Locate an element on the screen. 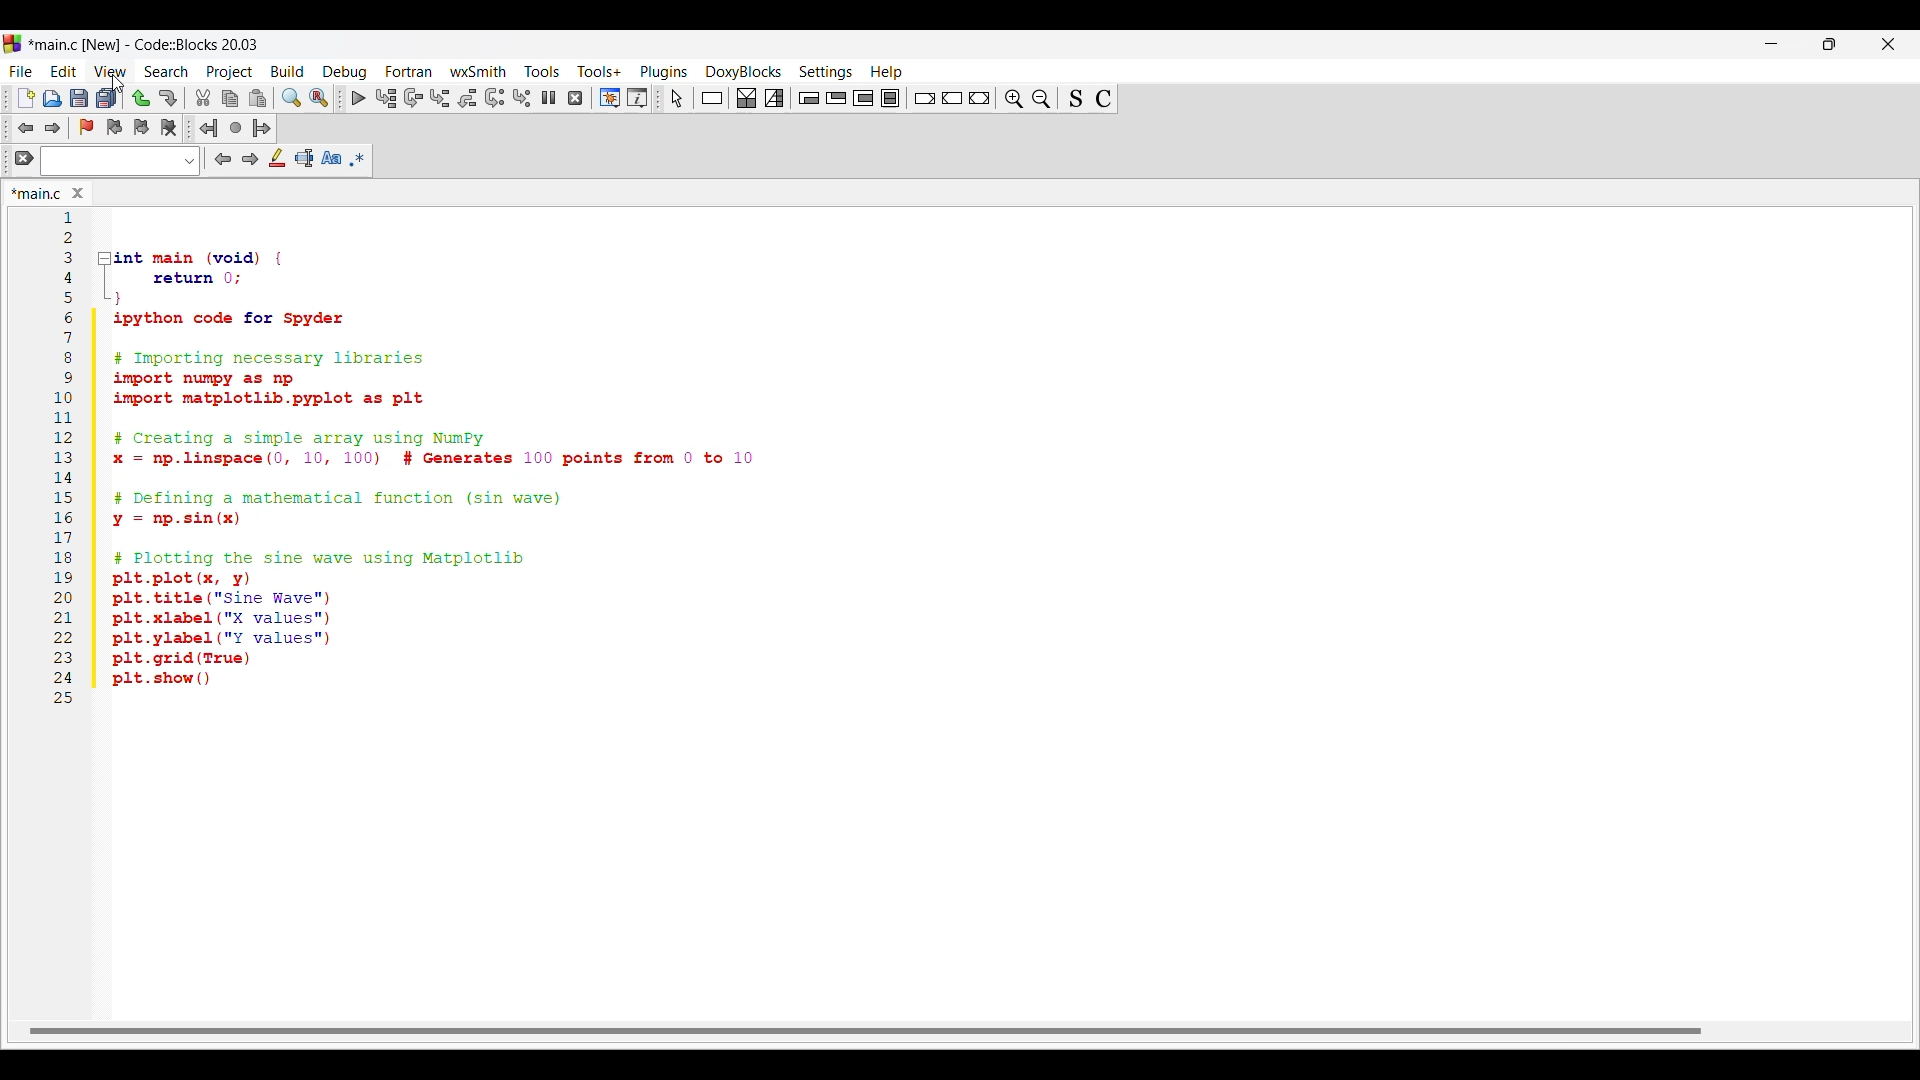 This screenshot has height=1080, width=1920. Instruction is located at coordinates (712, 98).